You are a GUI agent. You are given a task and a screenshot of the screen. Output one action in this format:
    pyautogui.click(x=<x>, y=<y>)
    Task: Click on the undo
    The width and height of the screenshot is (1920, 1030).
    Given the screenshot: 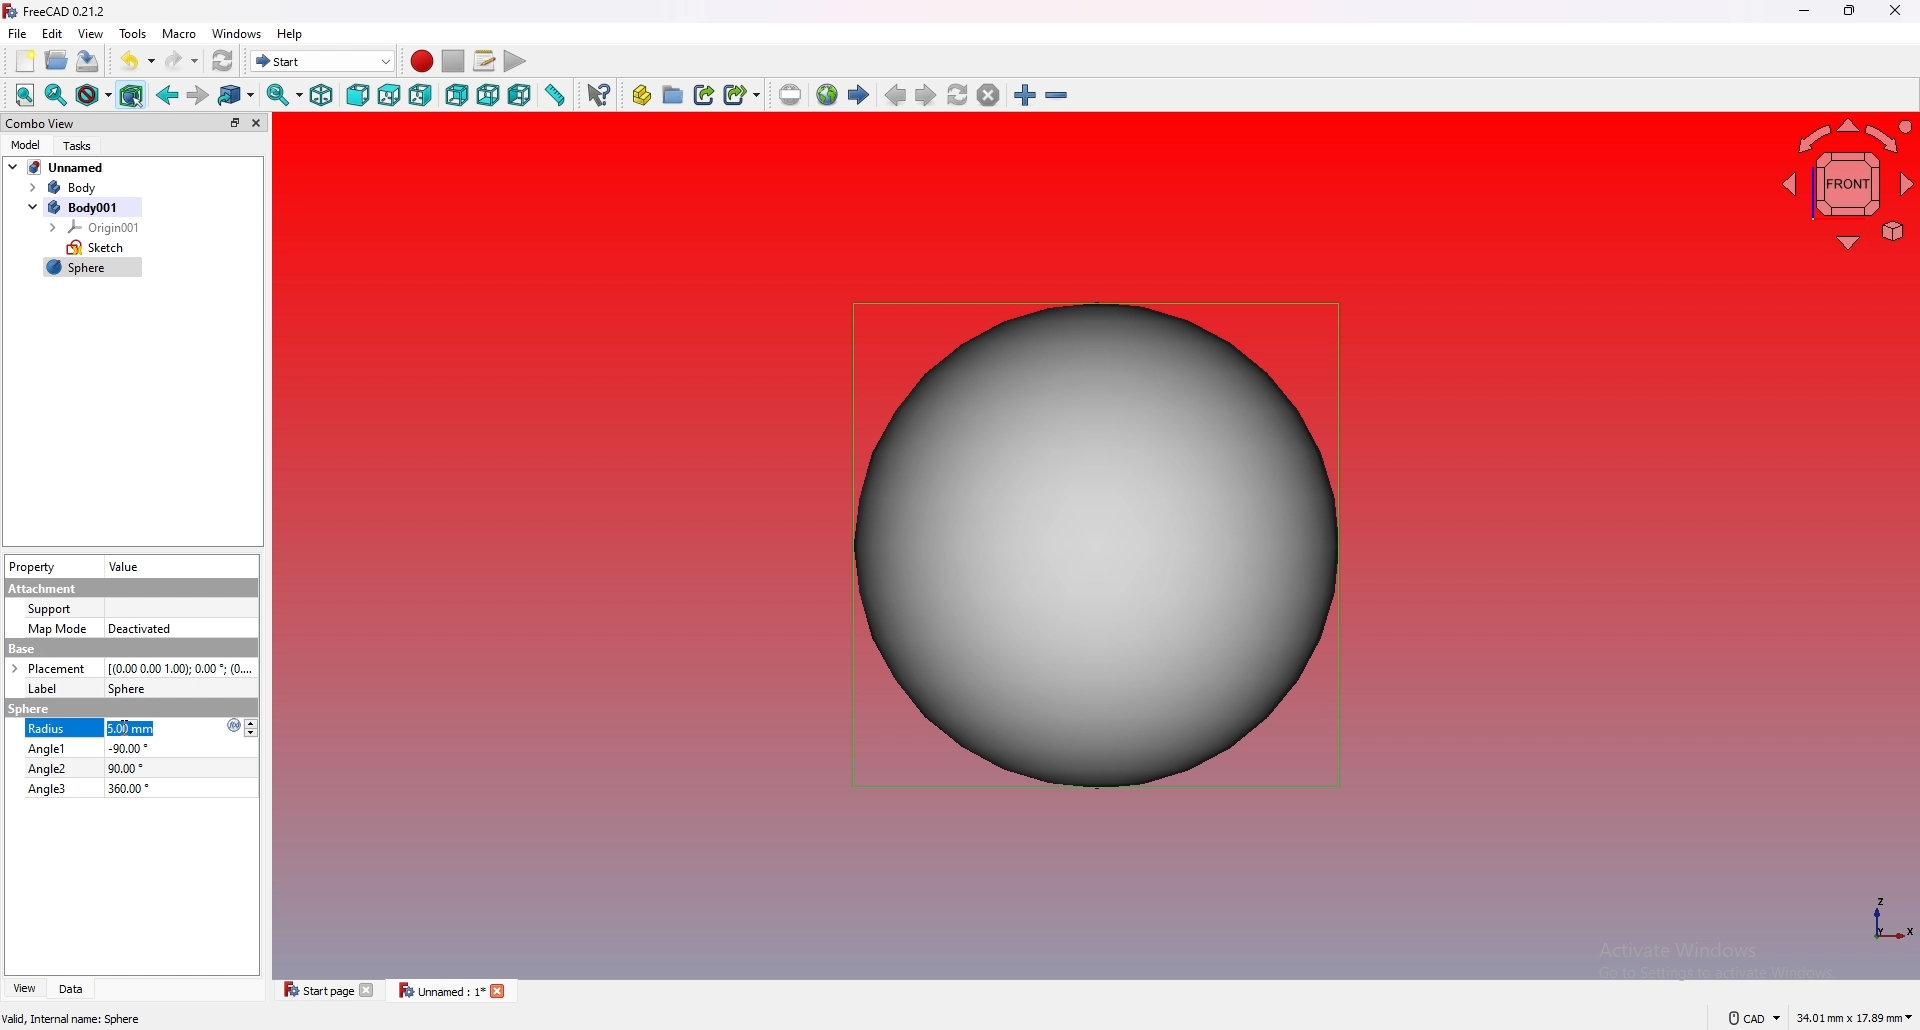 What is the action you would take?
    pyautogui.click(x=137, y=61)
    